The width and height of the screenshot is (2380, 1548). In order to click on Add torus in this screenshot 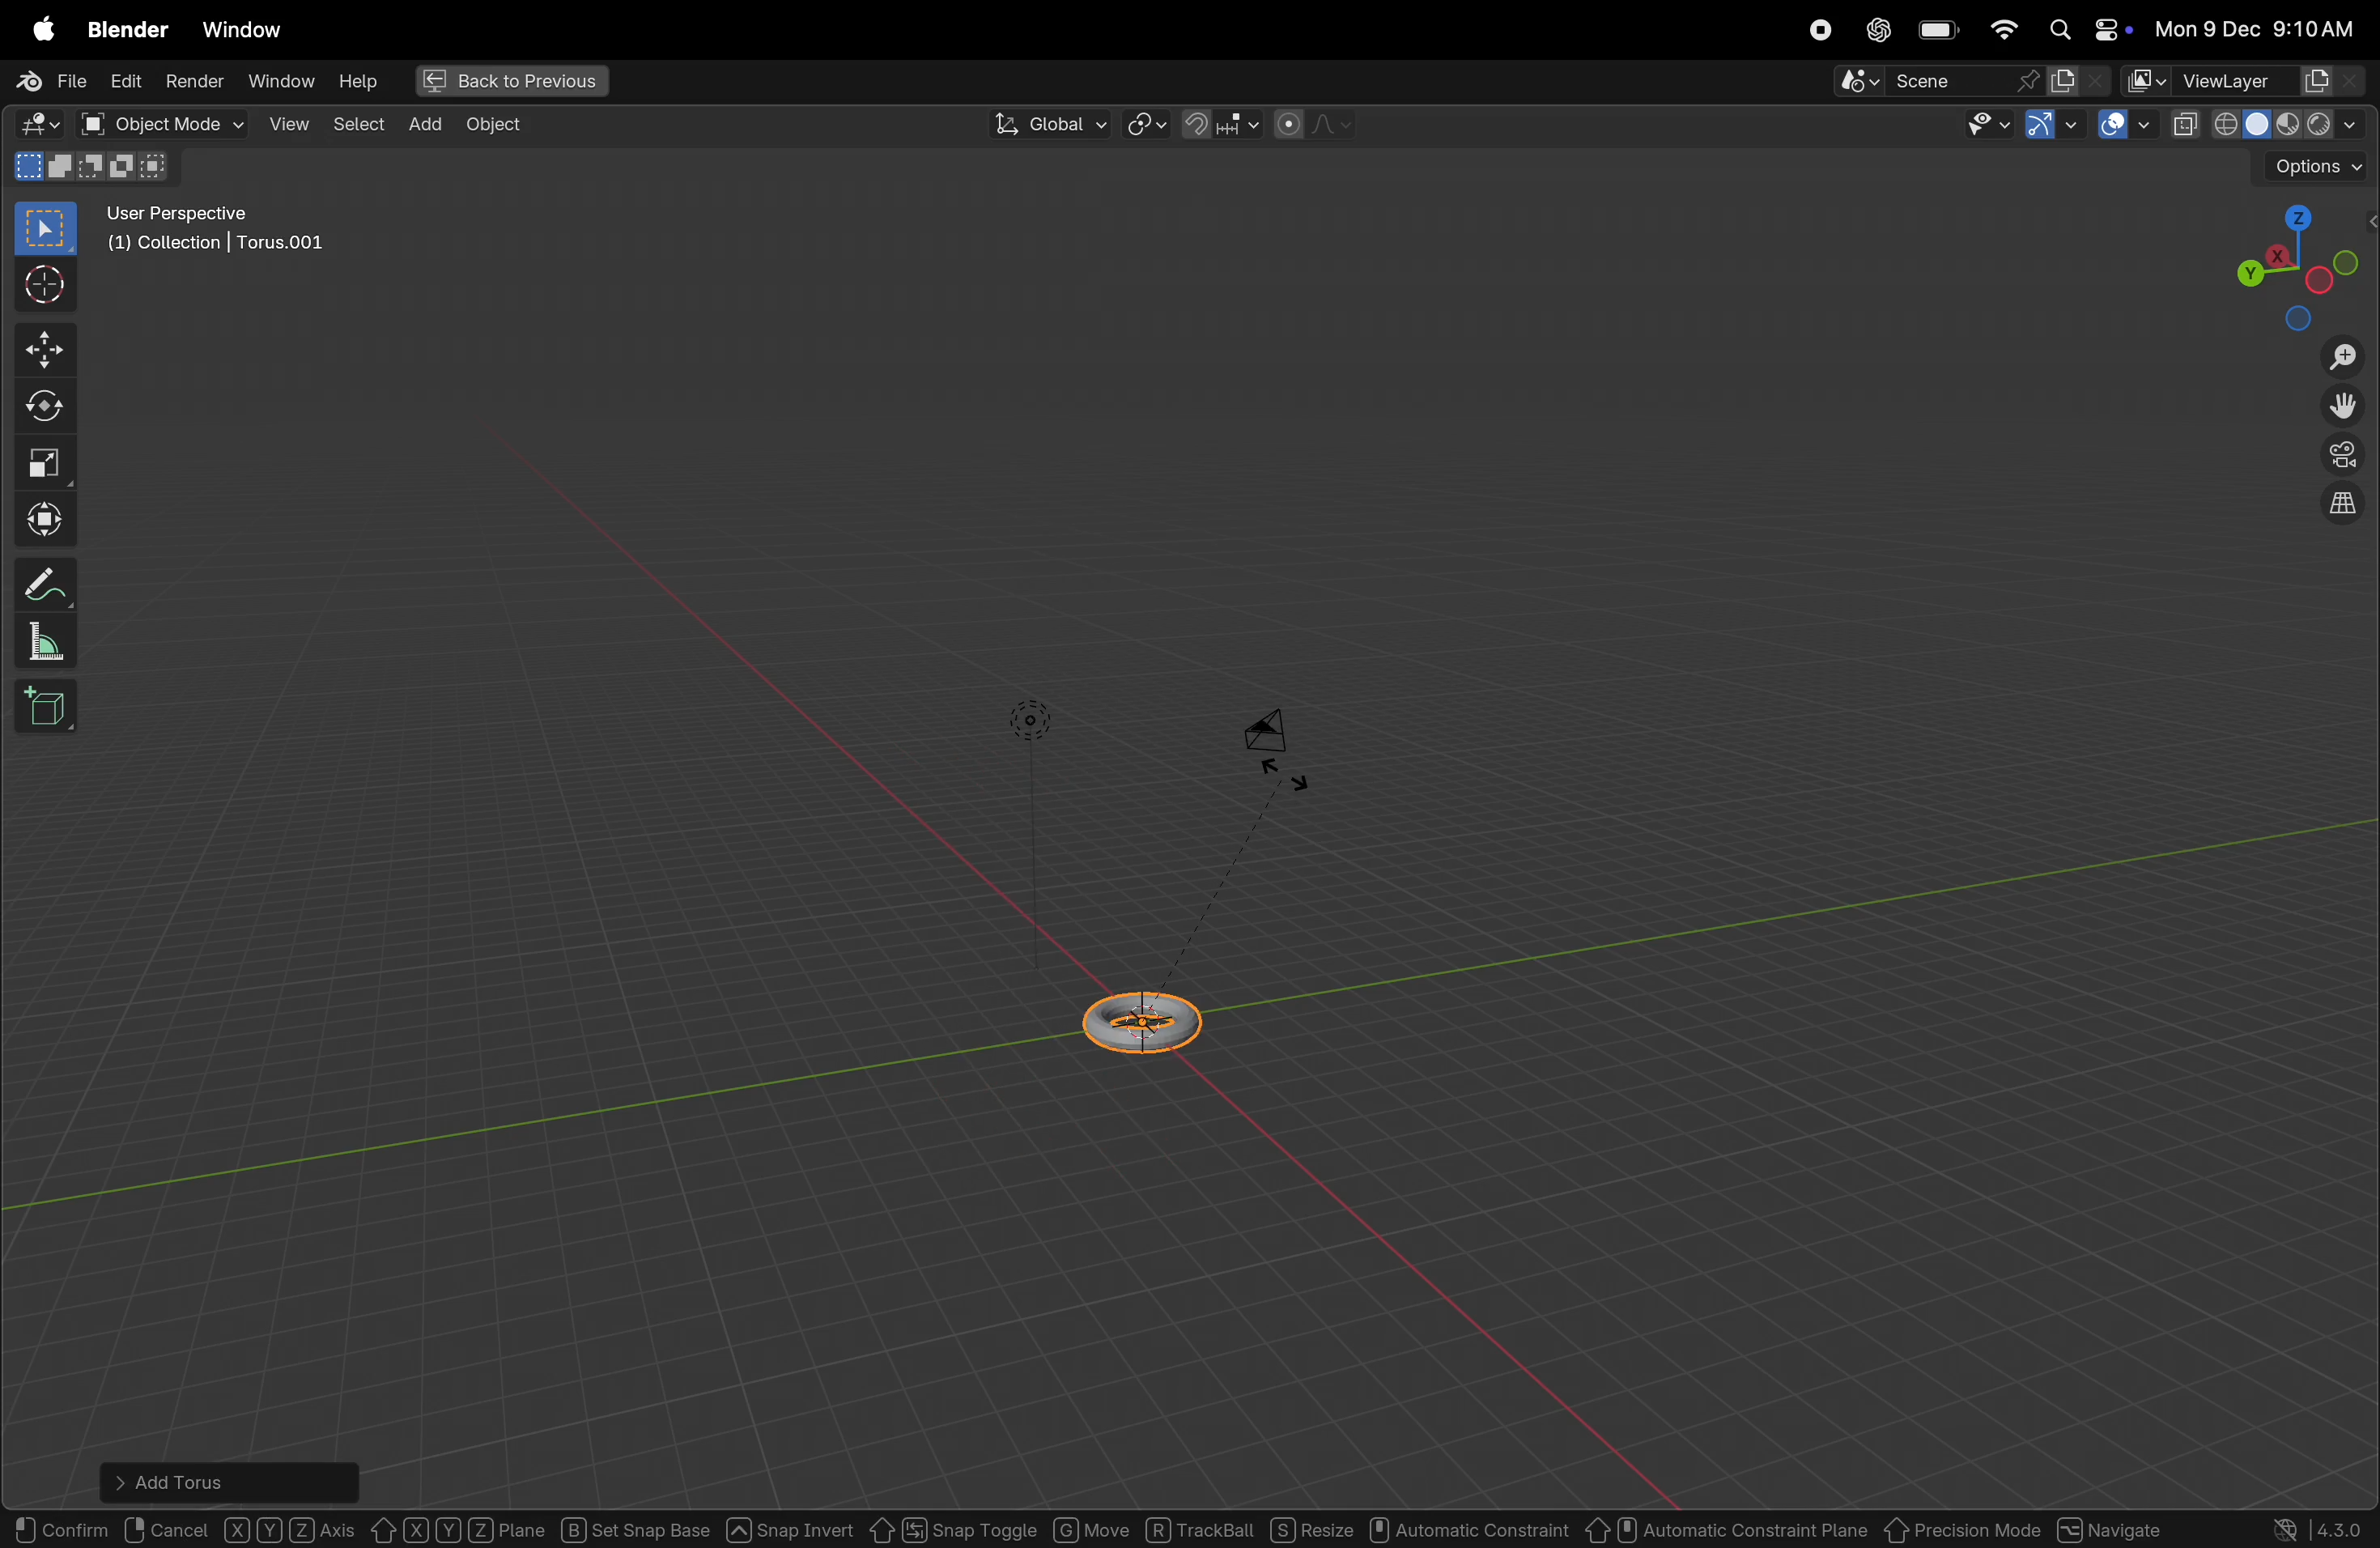, I will do `click(190, 1477)`.